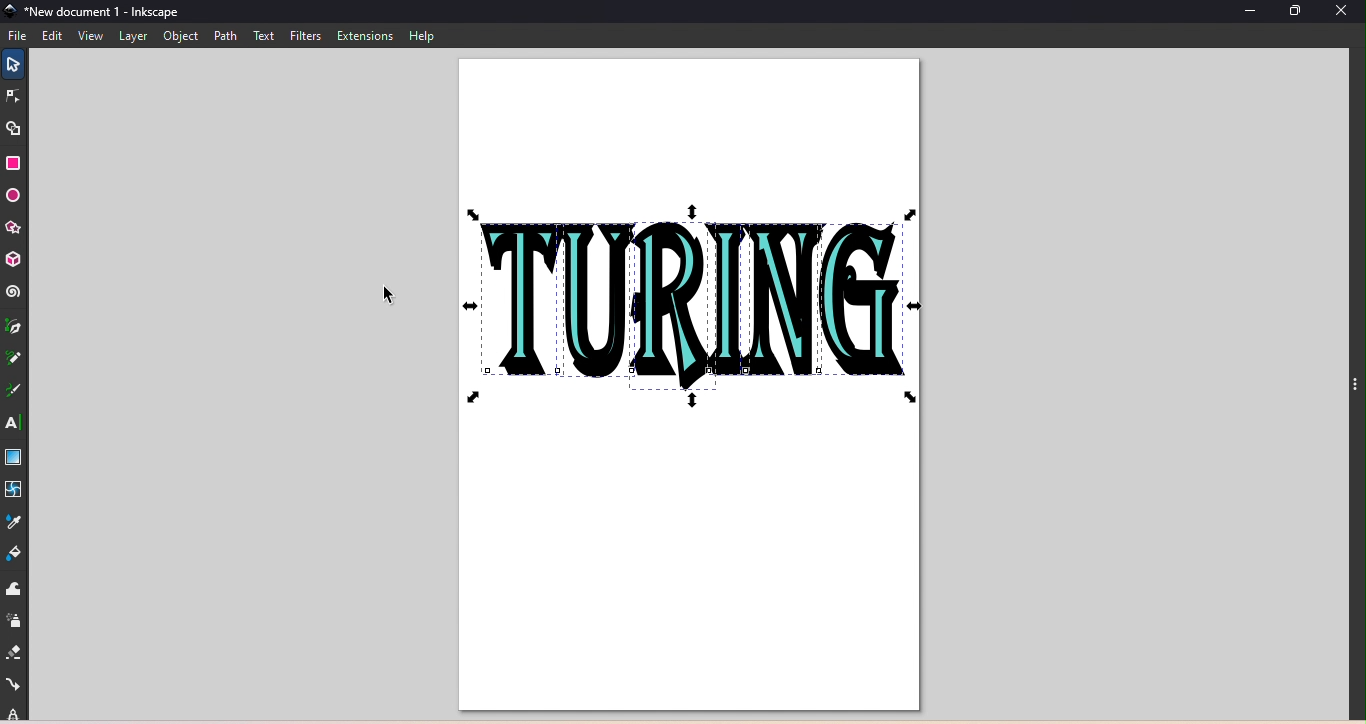 The height and width of the screenshot is (724, 1366). What do you see at coordinates (14, 621) in the screenshot?
I see `Spray tool` at bounding box center [14, 621].